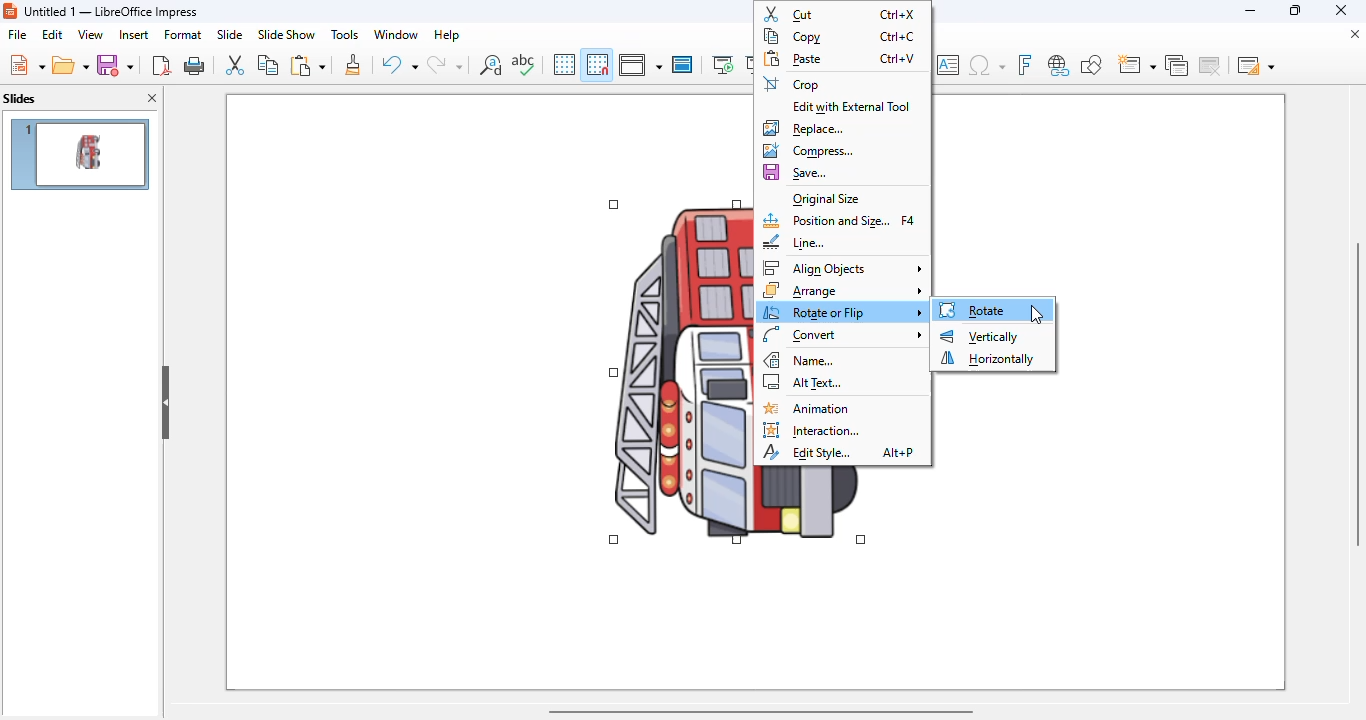 Image resolution: width=1366 pixels, height=720 pixels. What do you see at coordinates (851, 107) in the screenshot?
I see `edit with external tool` at bounding box center [851, 107].